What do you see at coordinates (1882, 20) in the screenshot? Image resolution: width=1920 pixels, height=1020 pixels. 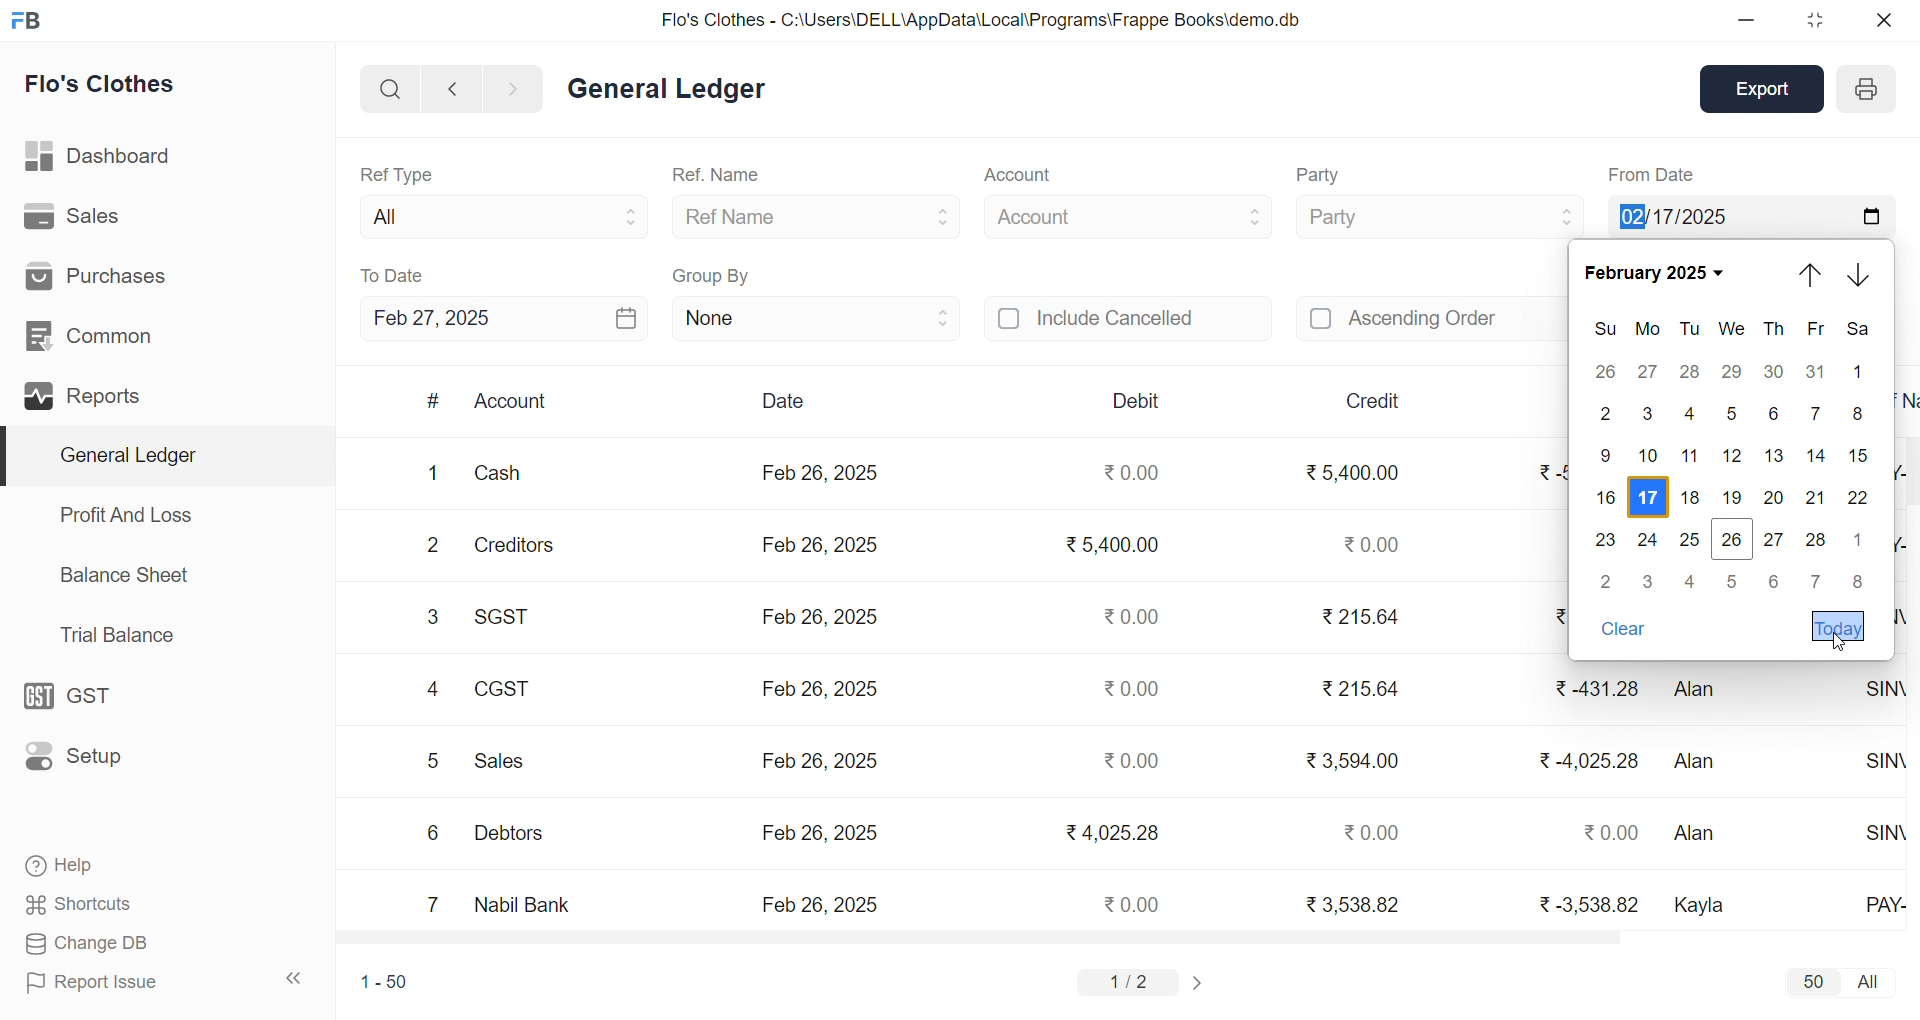 I see `CLOSE` at bounding box center [1882, 20].